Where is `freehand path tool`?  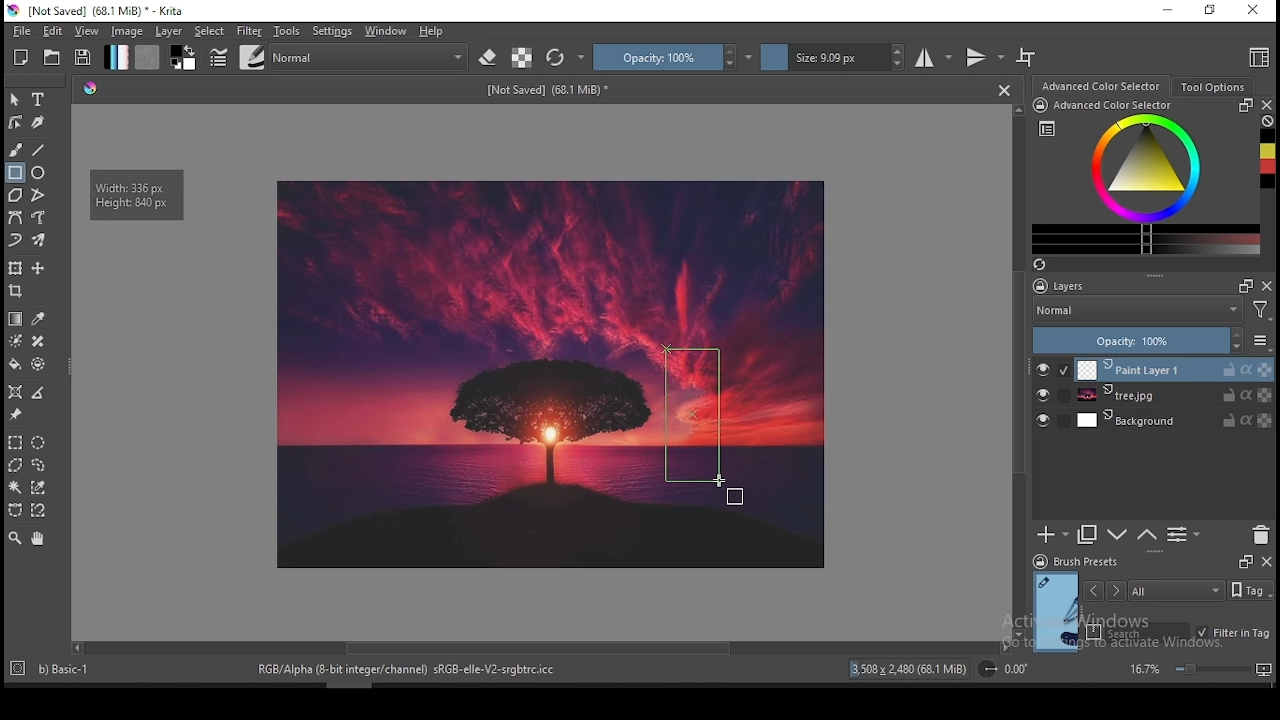 freehand path tool is located at coordinates (38, 218).